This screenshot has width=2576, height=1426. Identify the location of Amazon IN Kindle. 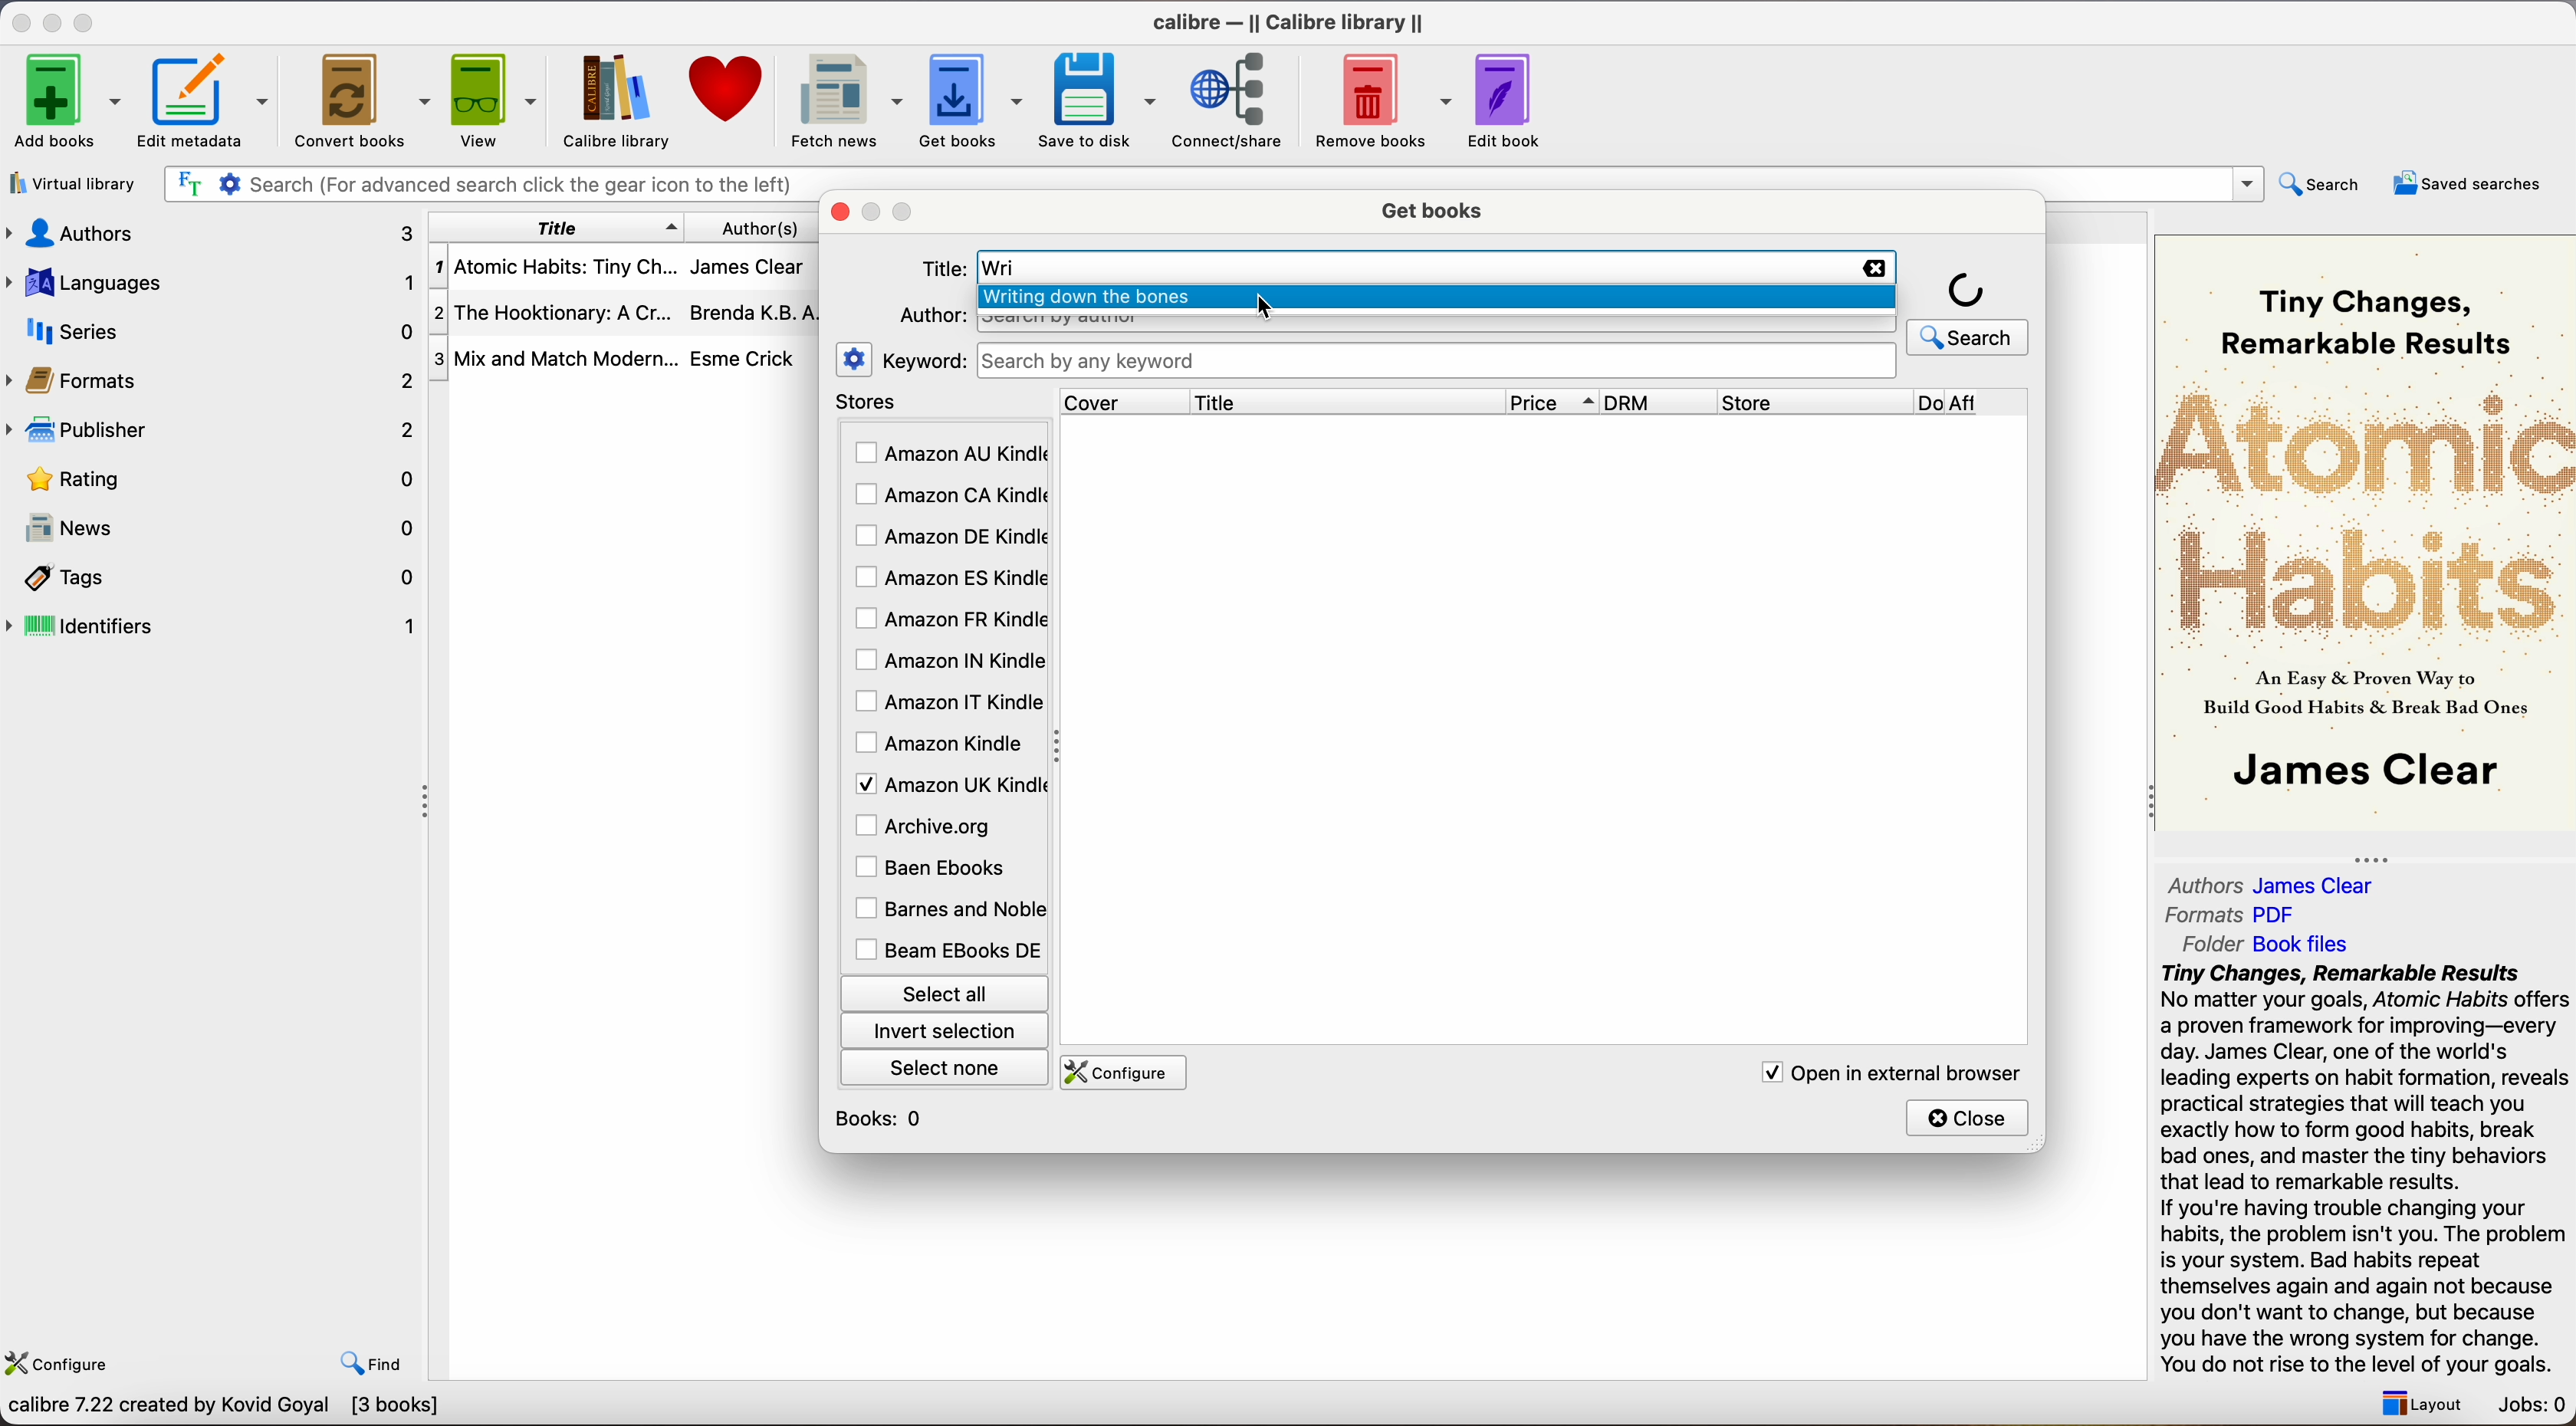
(947, 659).